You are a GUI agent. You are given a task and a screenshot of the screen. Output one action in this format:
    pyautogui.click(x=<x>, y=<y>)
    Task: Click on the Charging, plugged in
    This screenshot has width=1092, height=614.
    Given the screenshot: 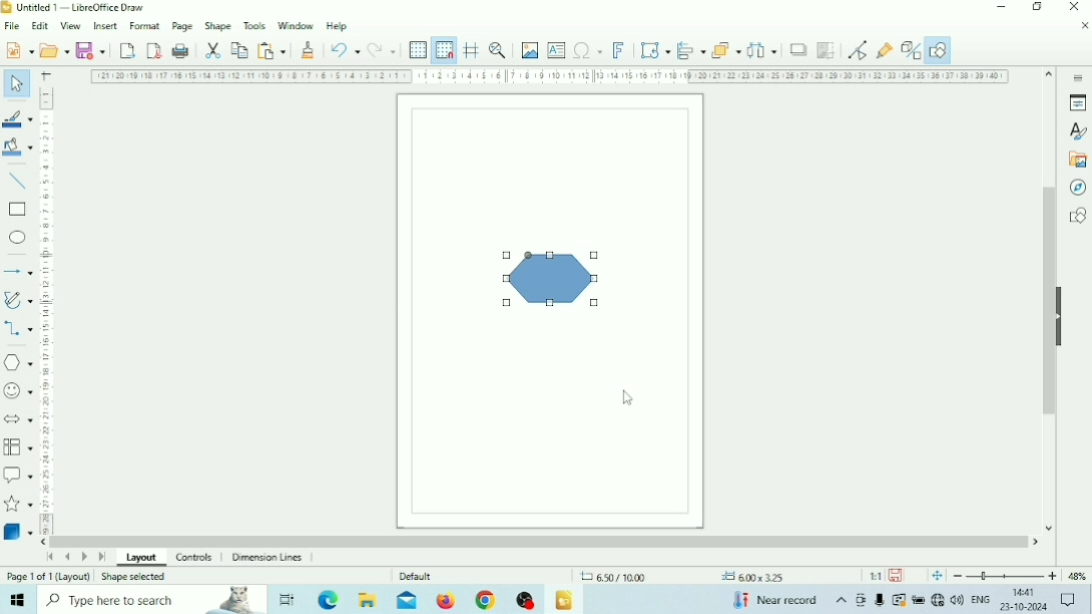 What is the action you would take?
    pyautogui.click(x=917, y=600)
    